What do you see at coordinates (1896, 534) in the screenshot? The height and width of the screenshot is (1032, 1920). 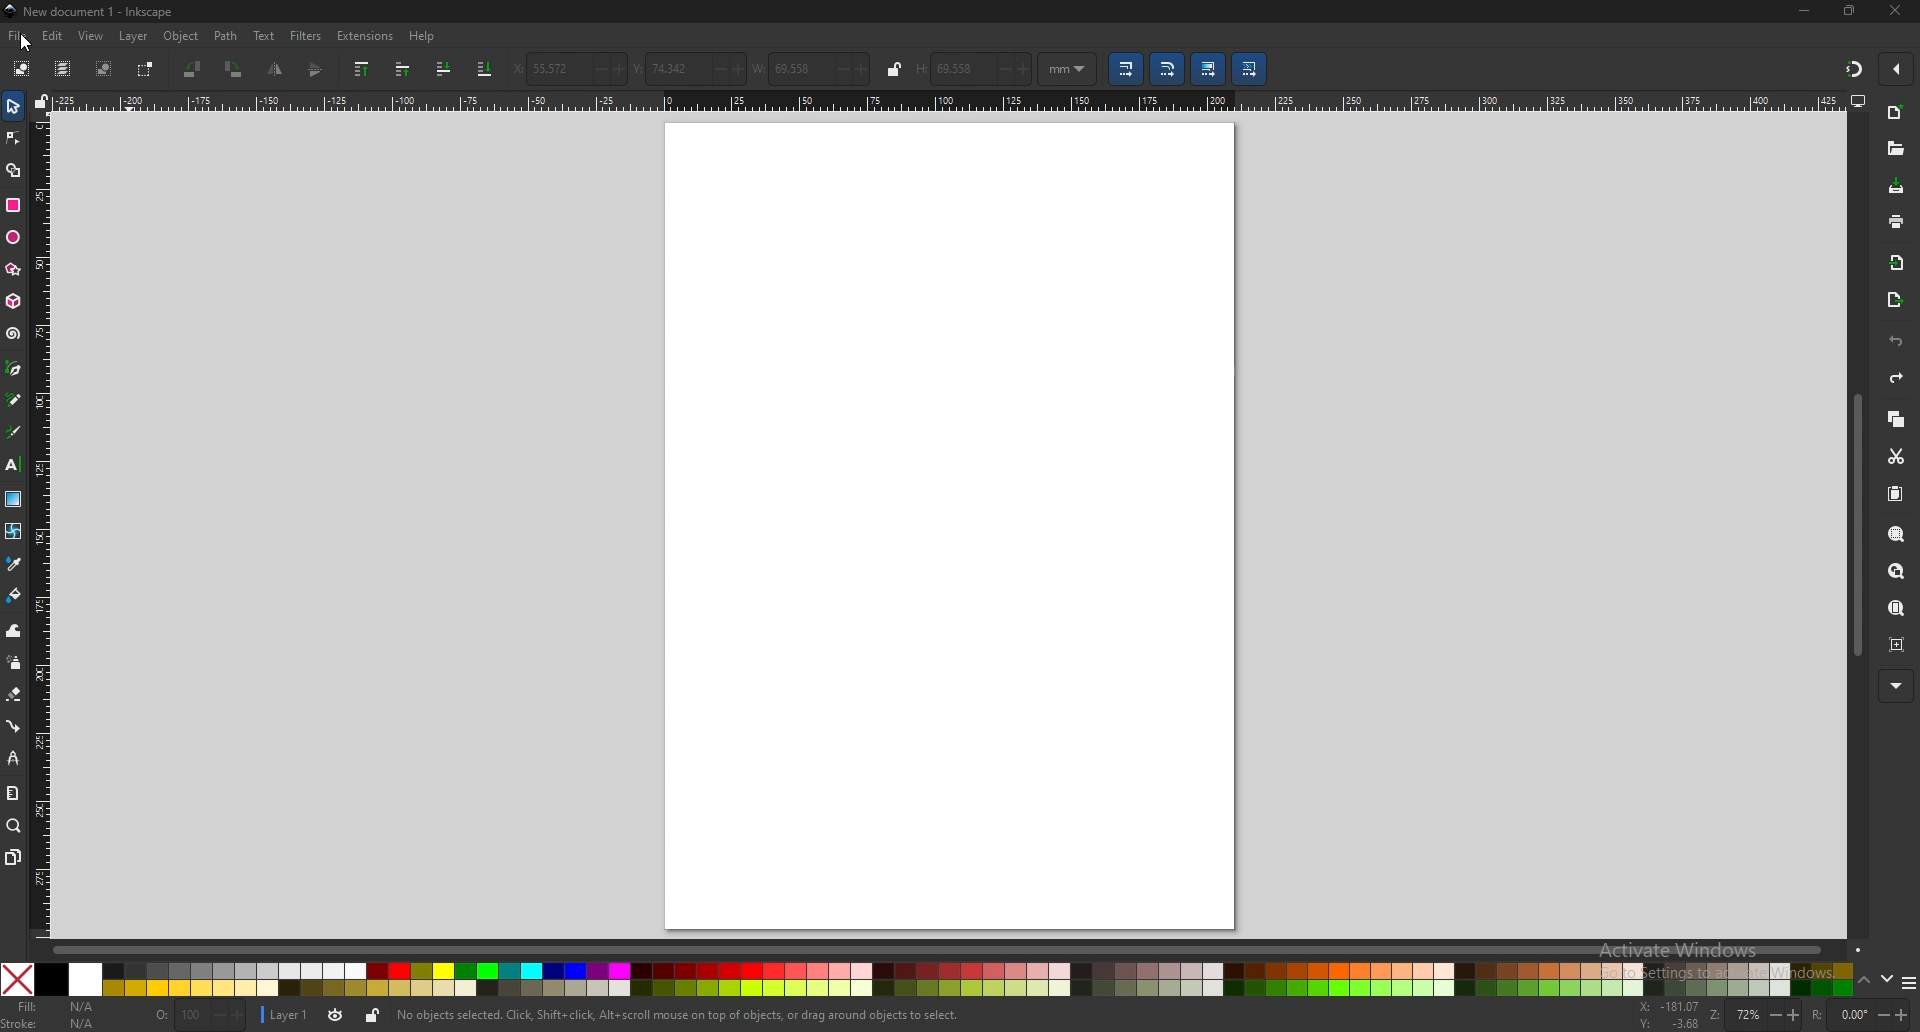 I see `zoom selection` at bounding box center [1896, 534].